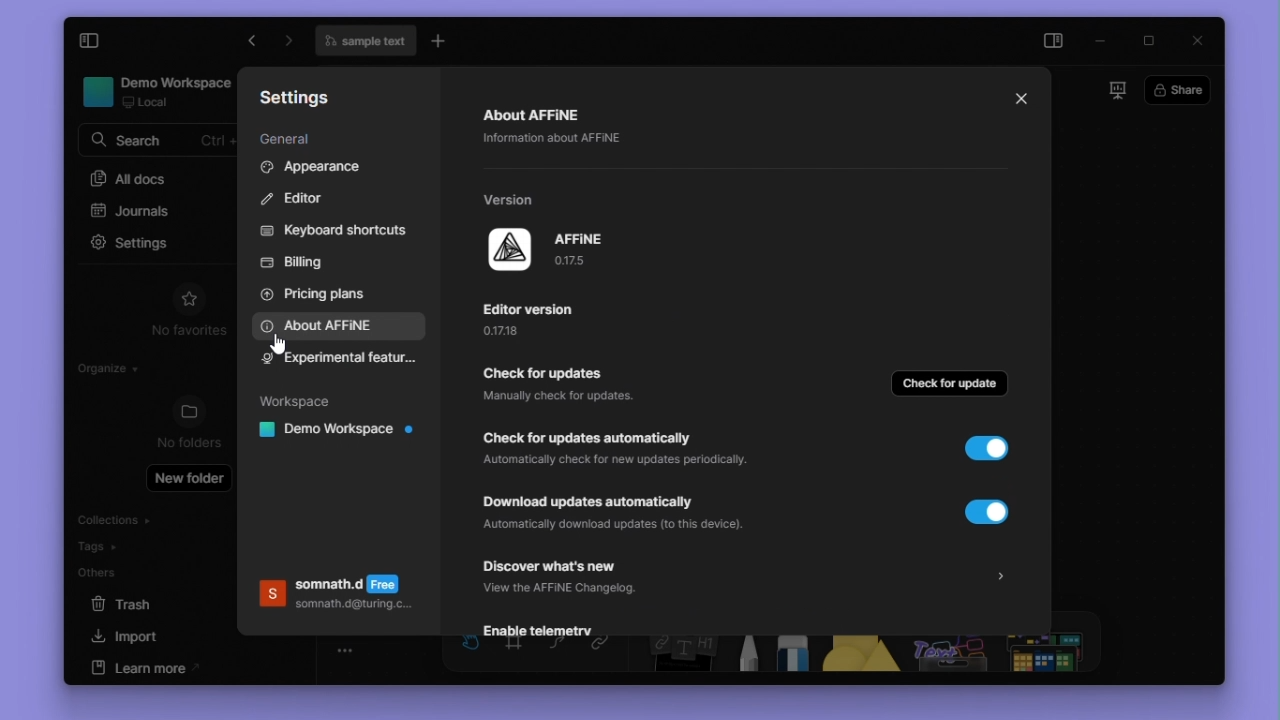 This screenshot has width=1280, height=720. Describe the element at coordinates (1150, 40) in the screenshot. I see `Maximize` at that location.